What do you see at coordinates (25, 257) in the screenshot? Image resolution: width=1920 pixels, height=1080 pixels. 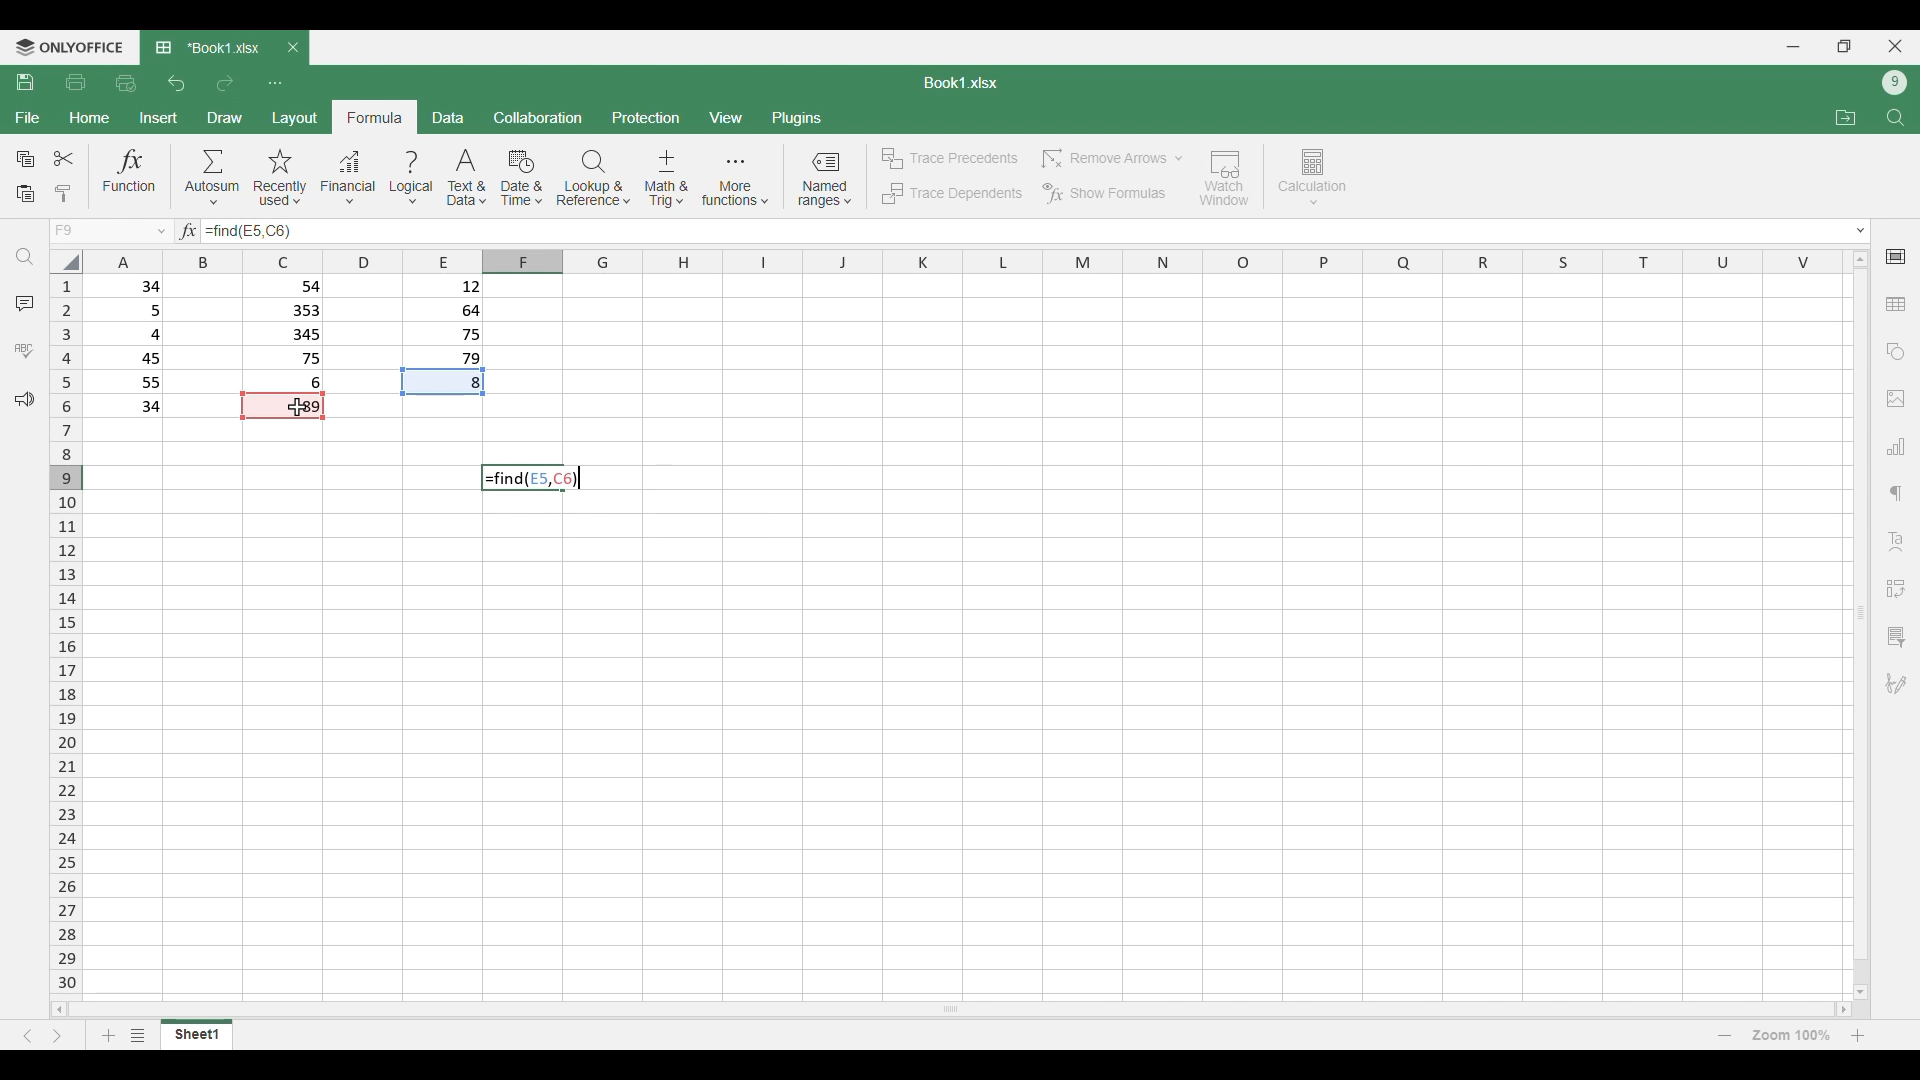 I see `Find` at bounding box center [25, 257].